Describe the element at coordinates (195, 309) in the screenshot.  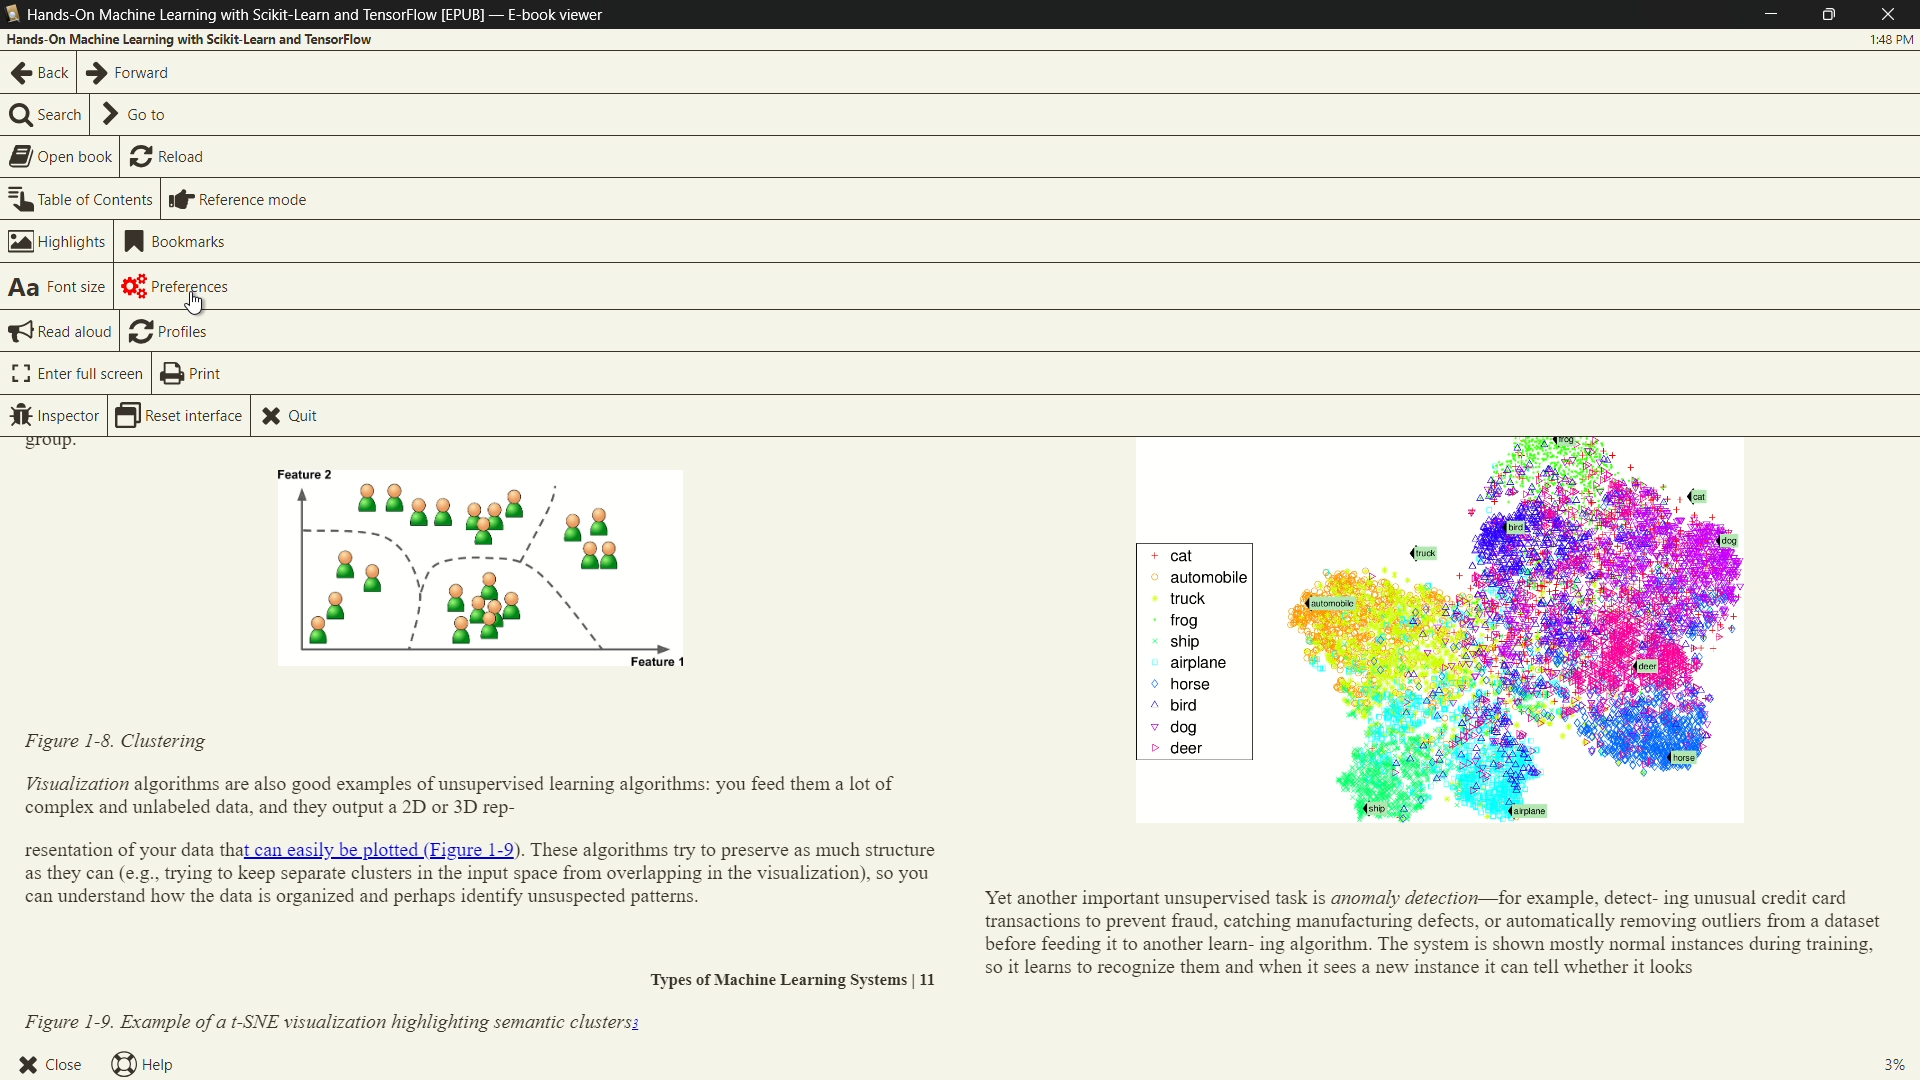
I see `cursor` at that location.